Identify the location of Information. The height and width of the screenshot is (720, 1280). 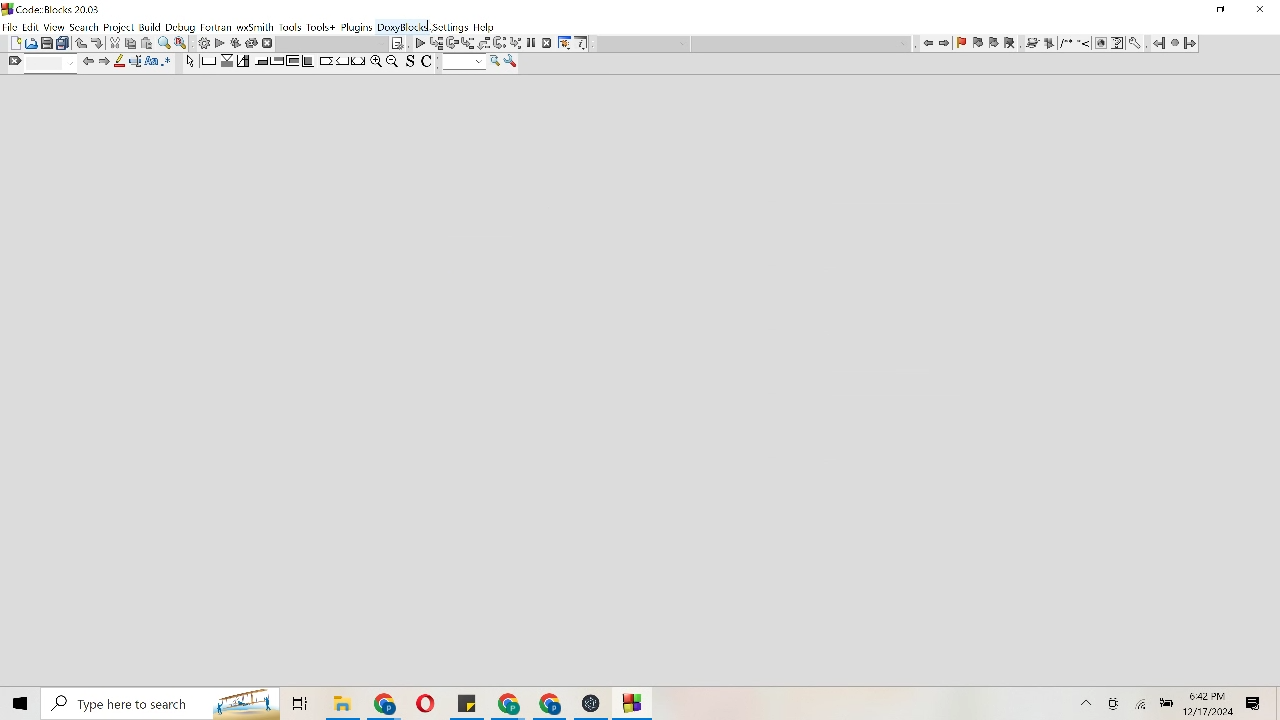
(583, 44).